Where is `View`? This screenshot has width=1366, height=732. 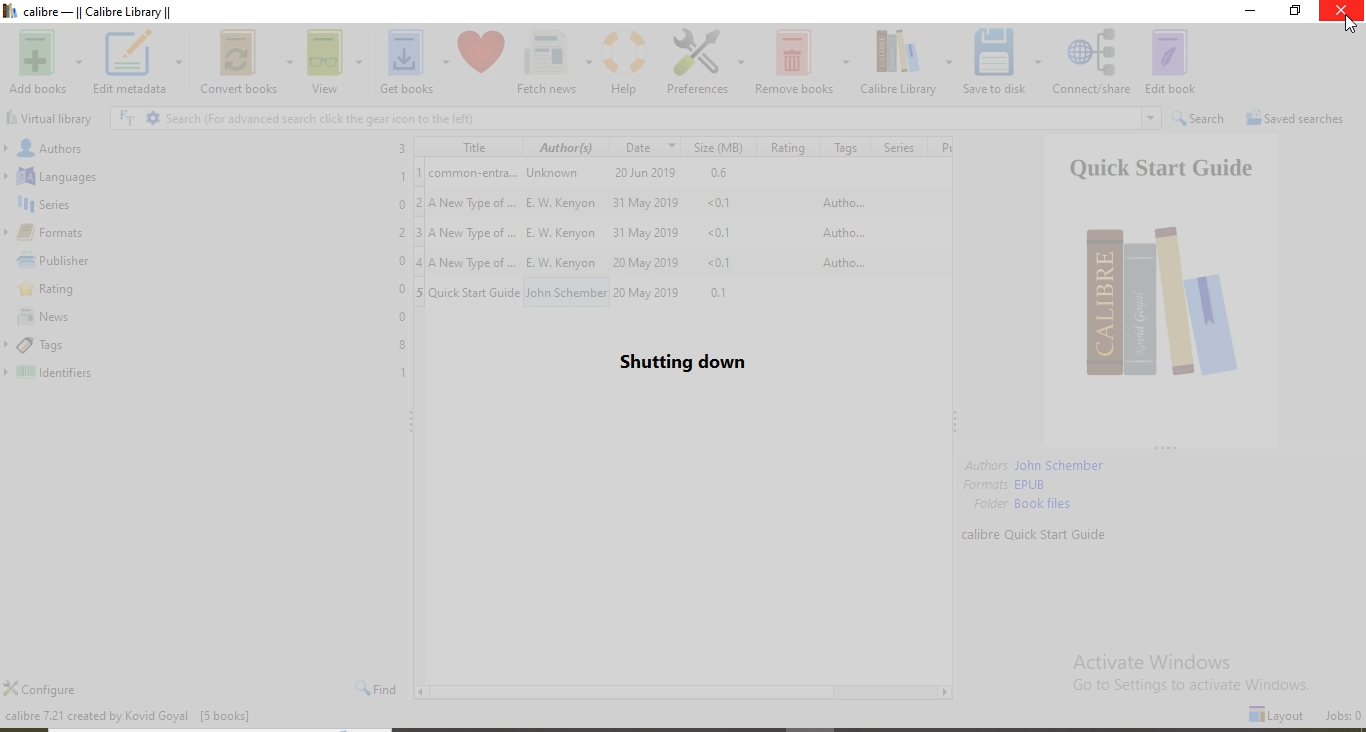 View is located at coordinates (335, 63).